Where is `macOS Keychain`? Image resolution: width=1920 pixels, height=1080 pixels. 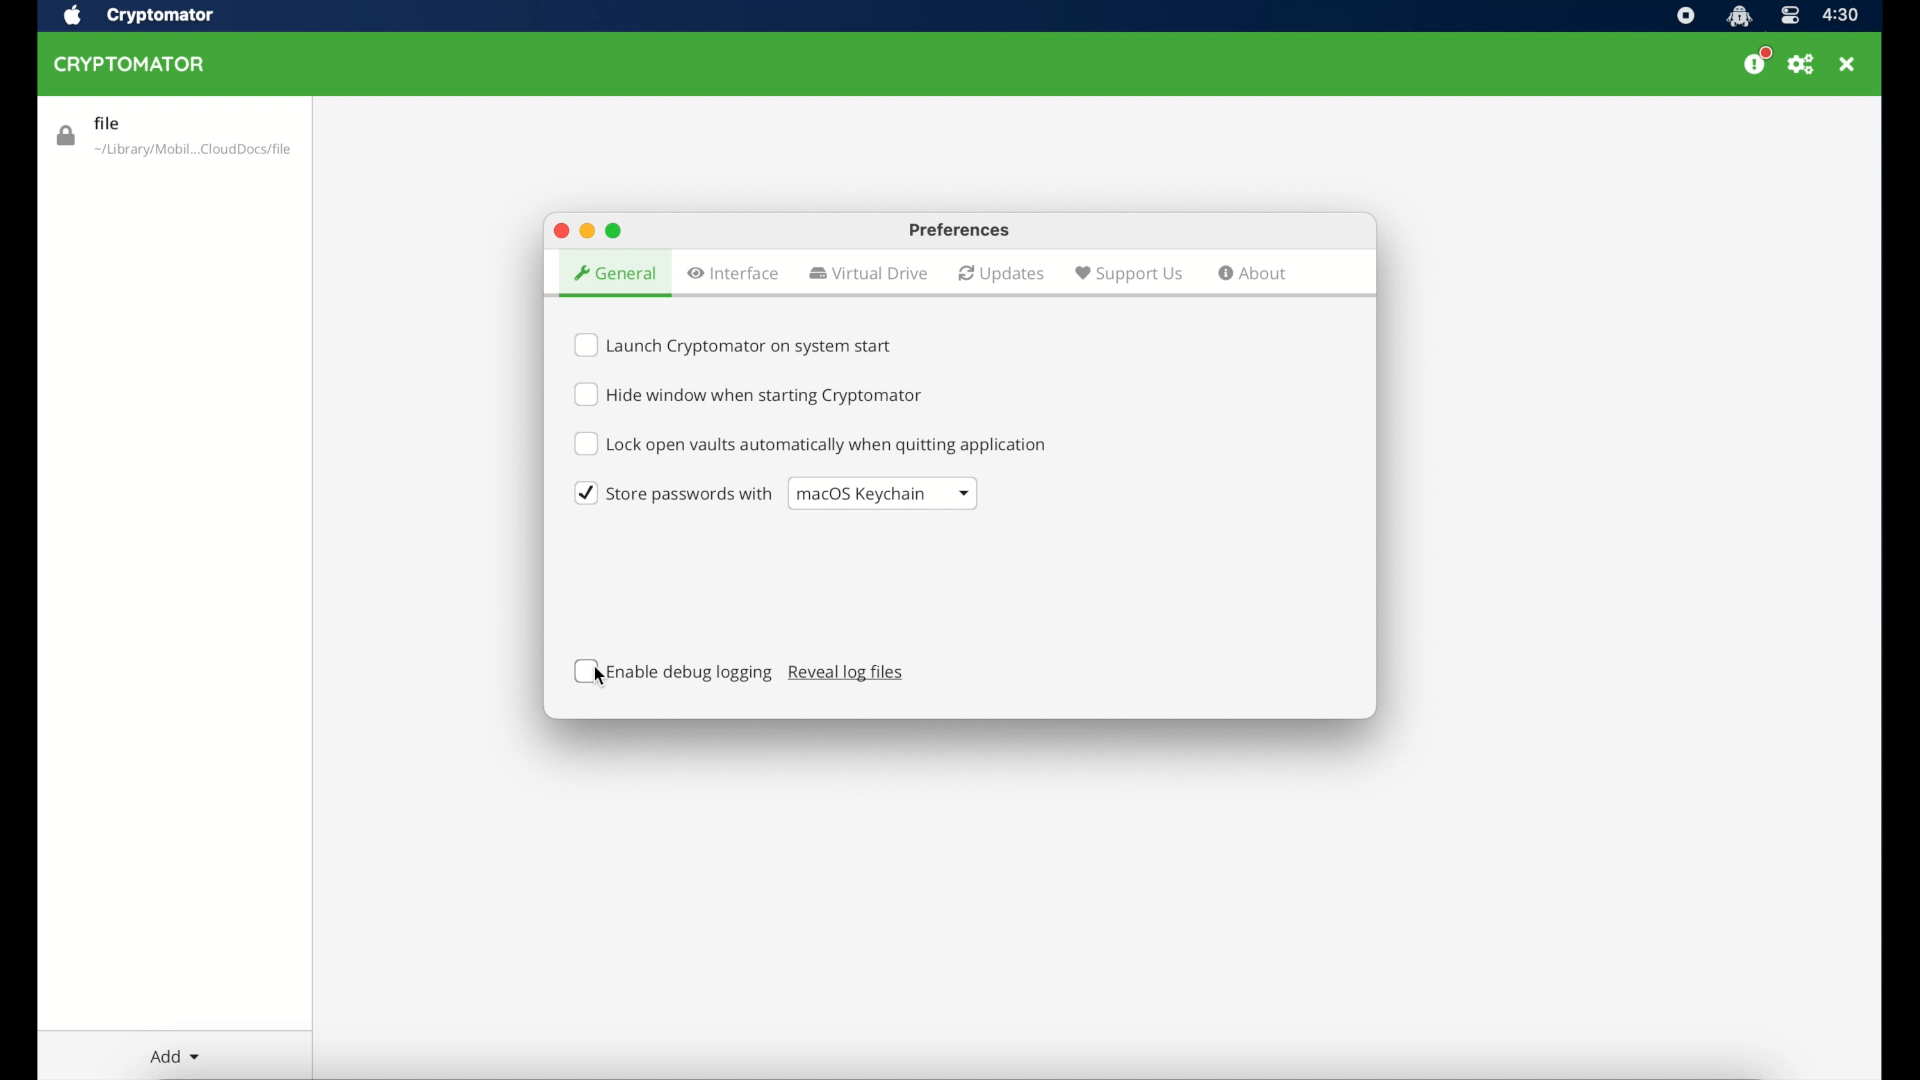 macOS Keychain is located at coordinates (883, 493).